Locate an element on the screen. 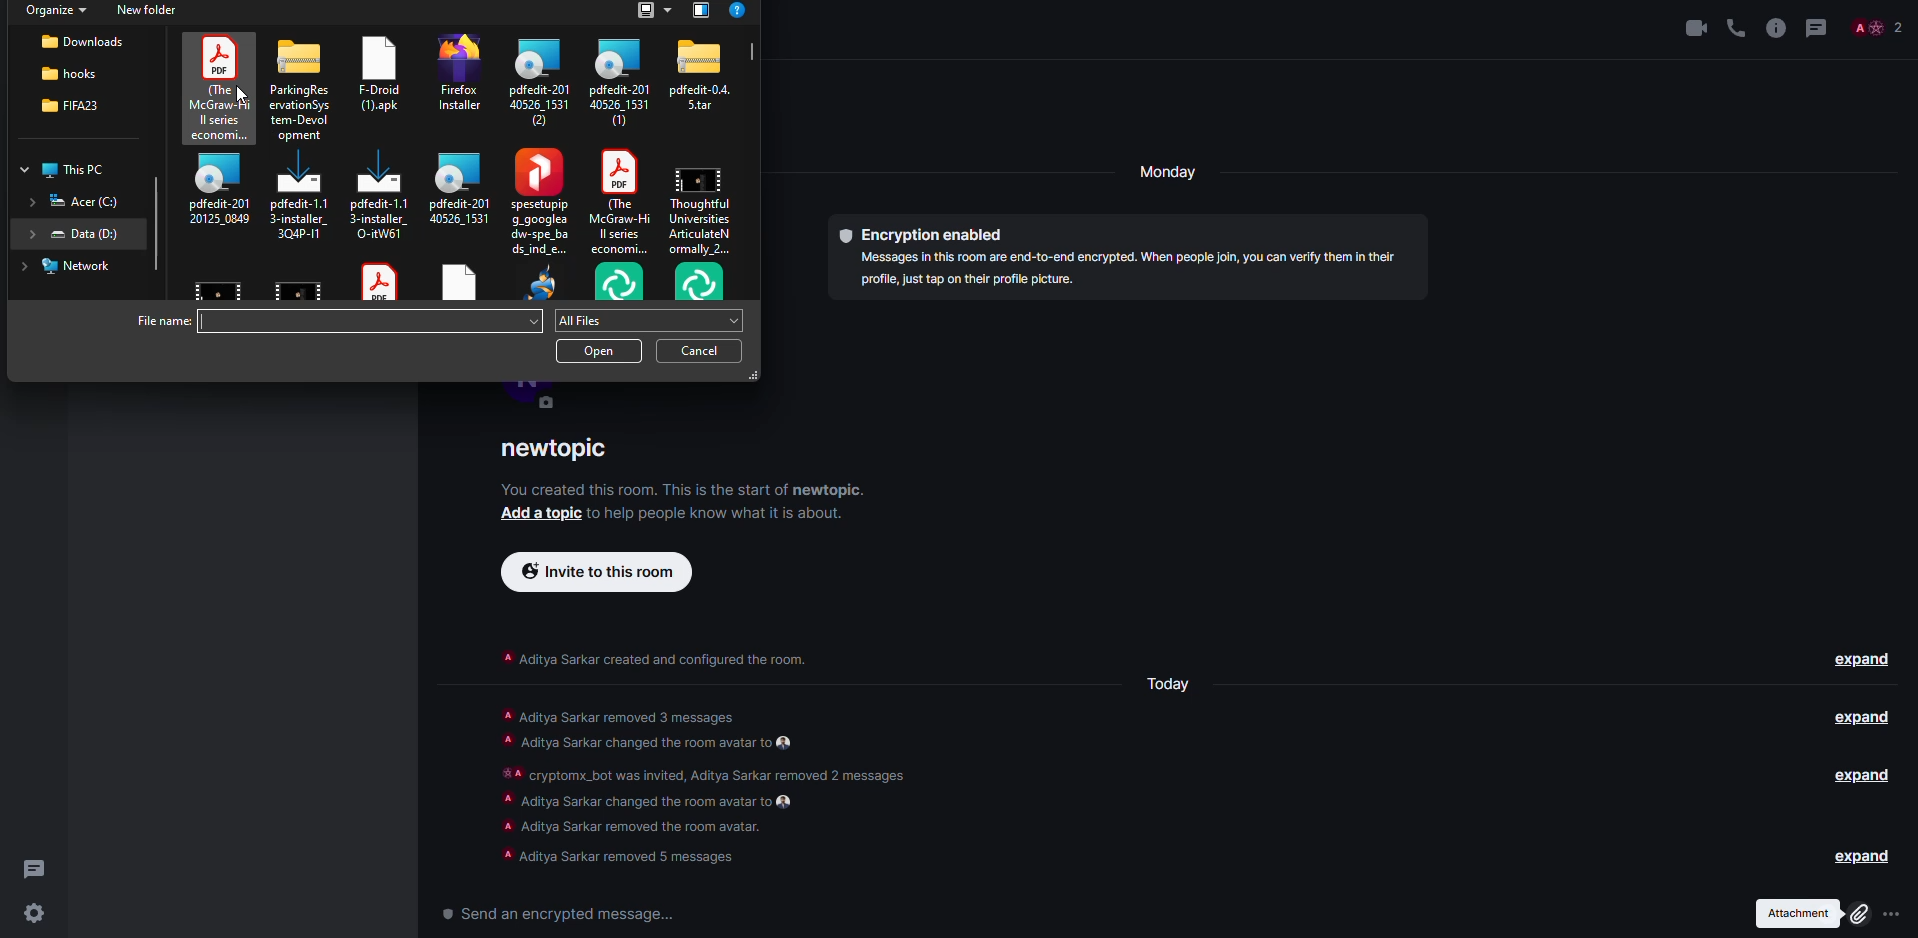  file is located at coordinates (627, 199).